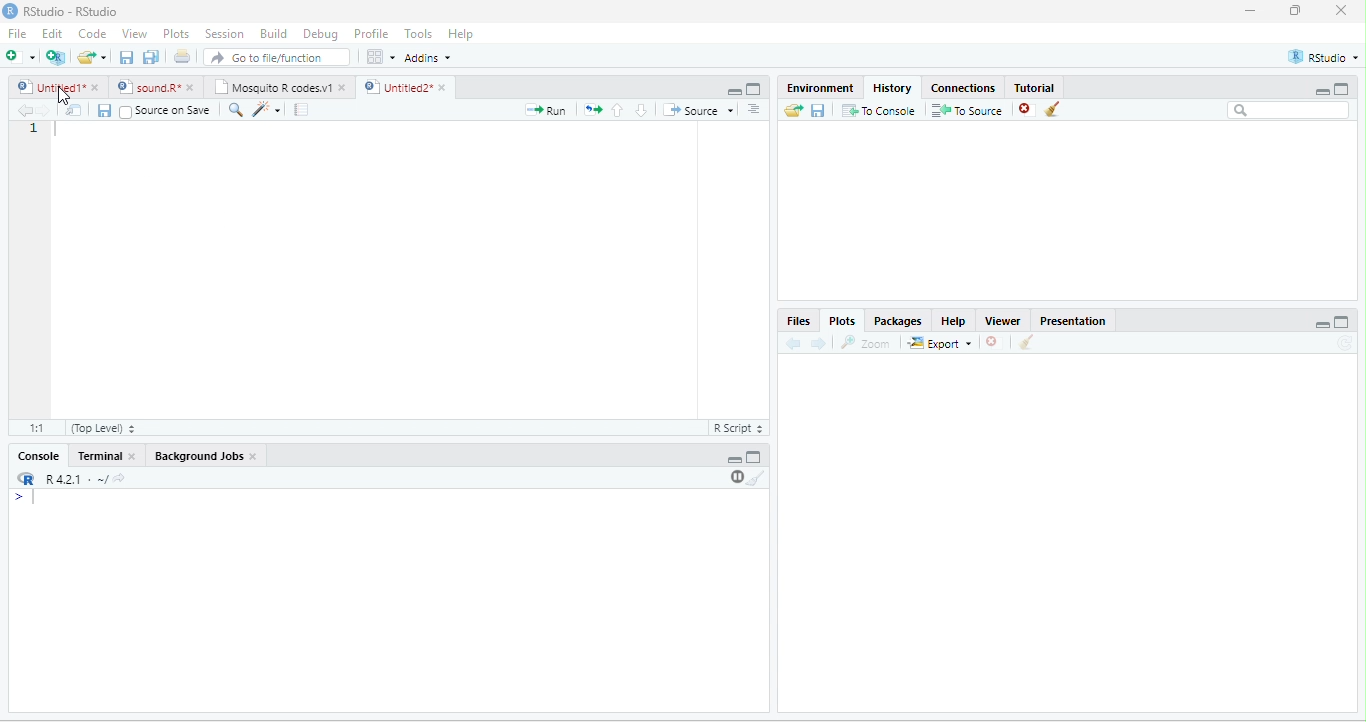  What do you see at coordinates (864, 343) in the screenshot?
I see `Zoom` at bounding box center [864, 343].